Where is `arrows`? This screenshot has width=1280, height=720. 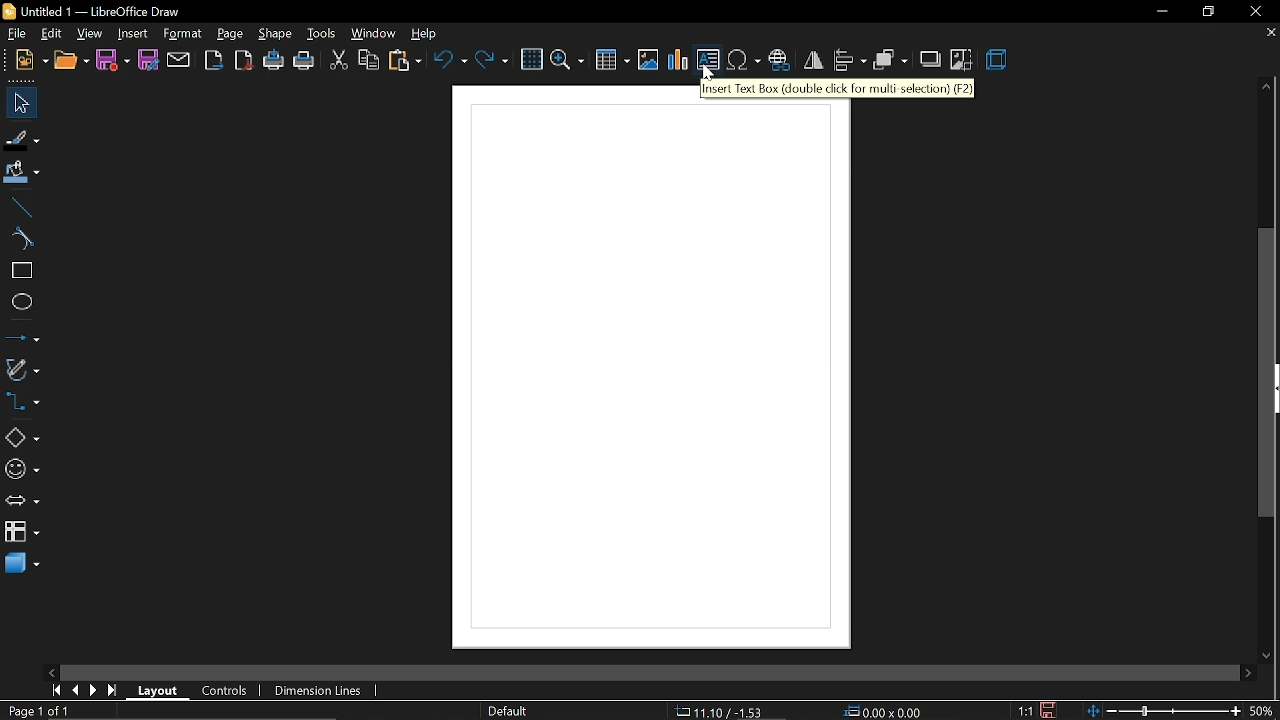
arrows is located at coordinates (22, 503).